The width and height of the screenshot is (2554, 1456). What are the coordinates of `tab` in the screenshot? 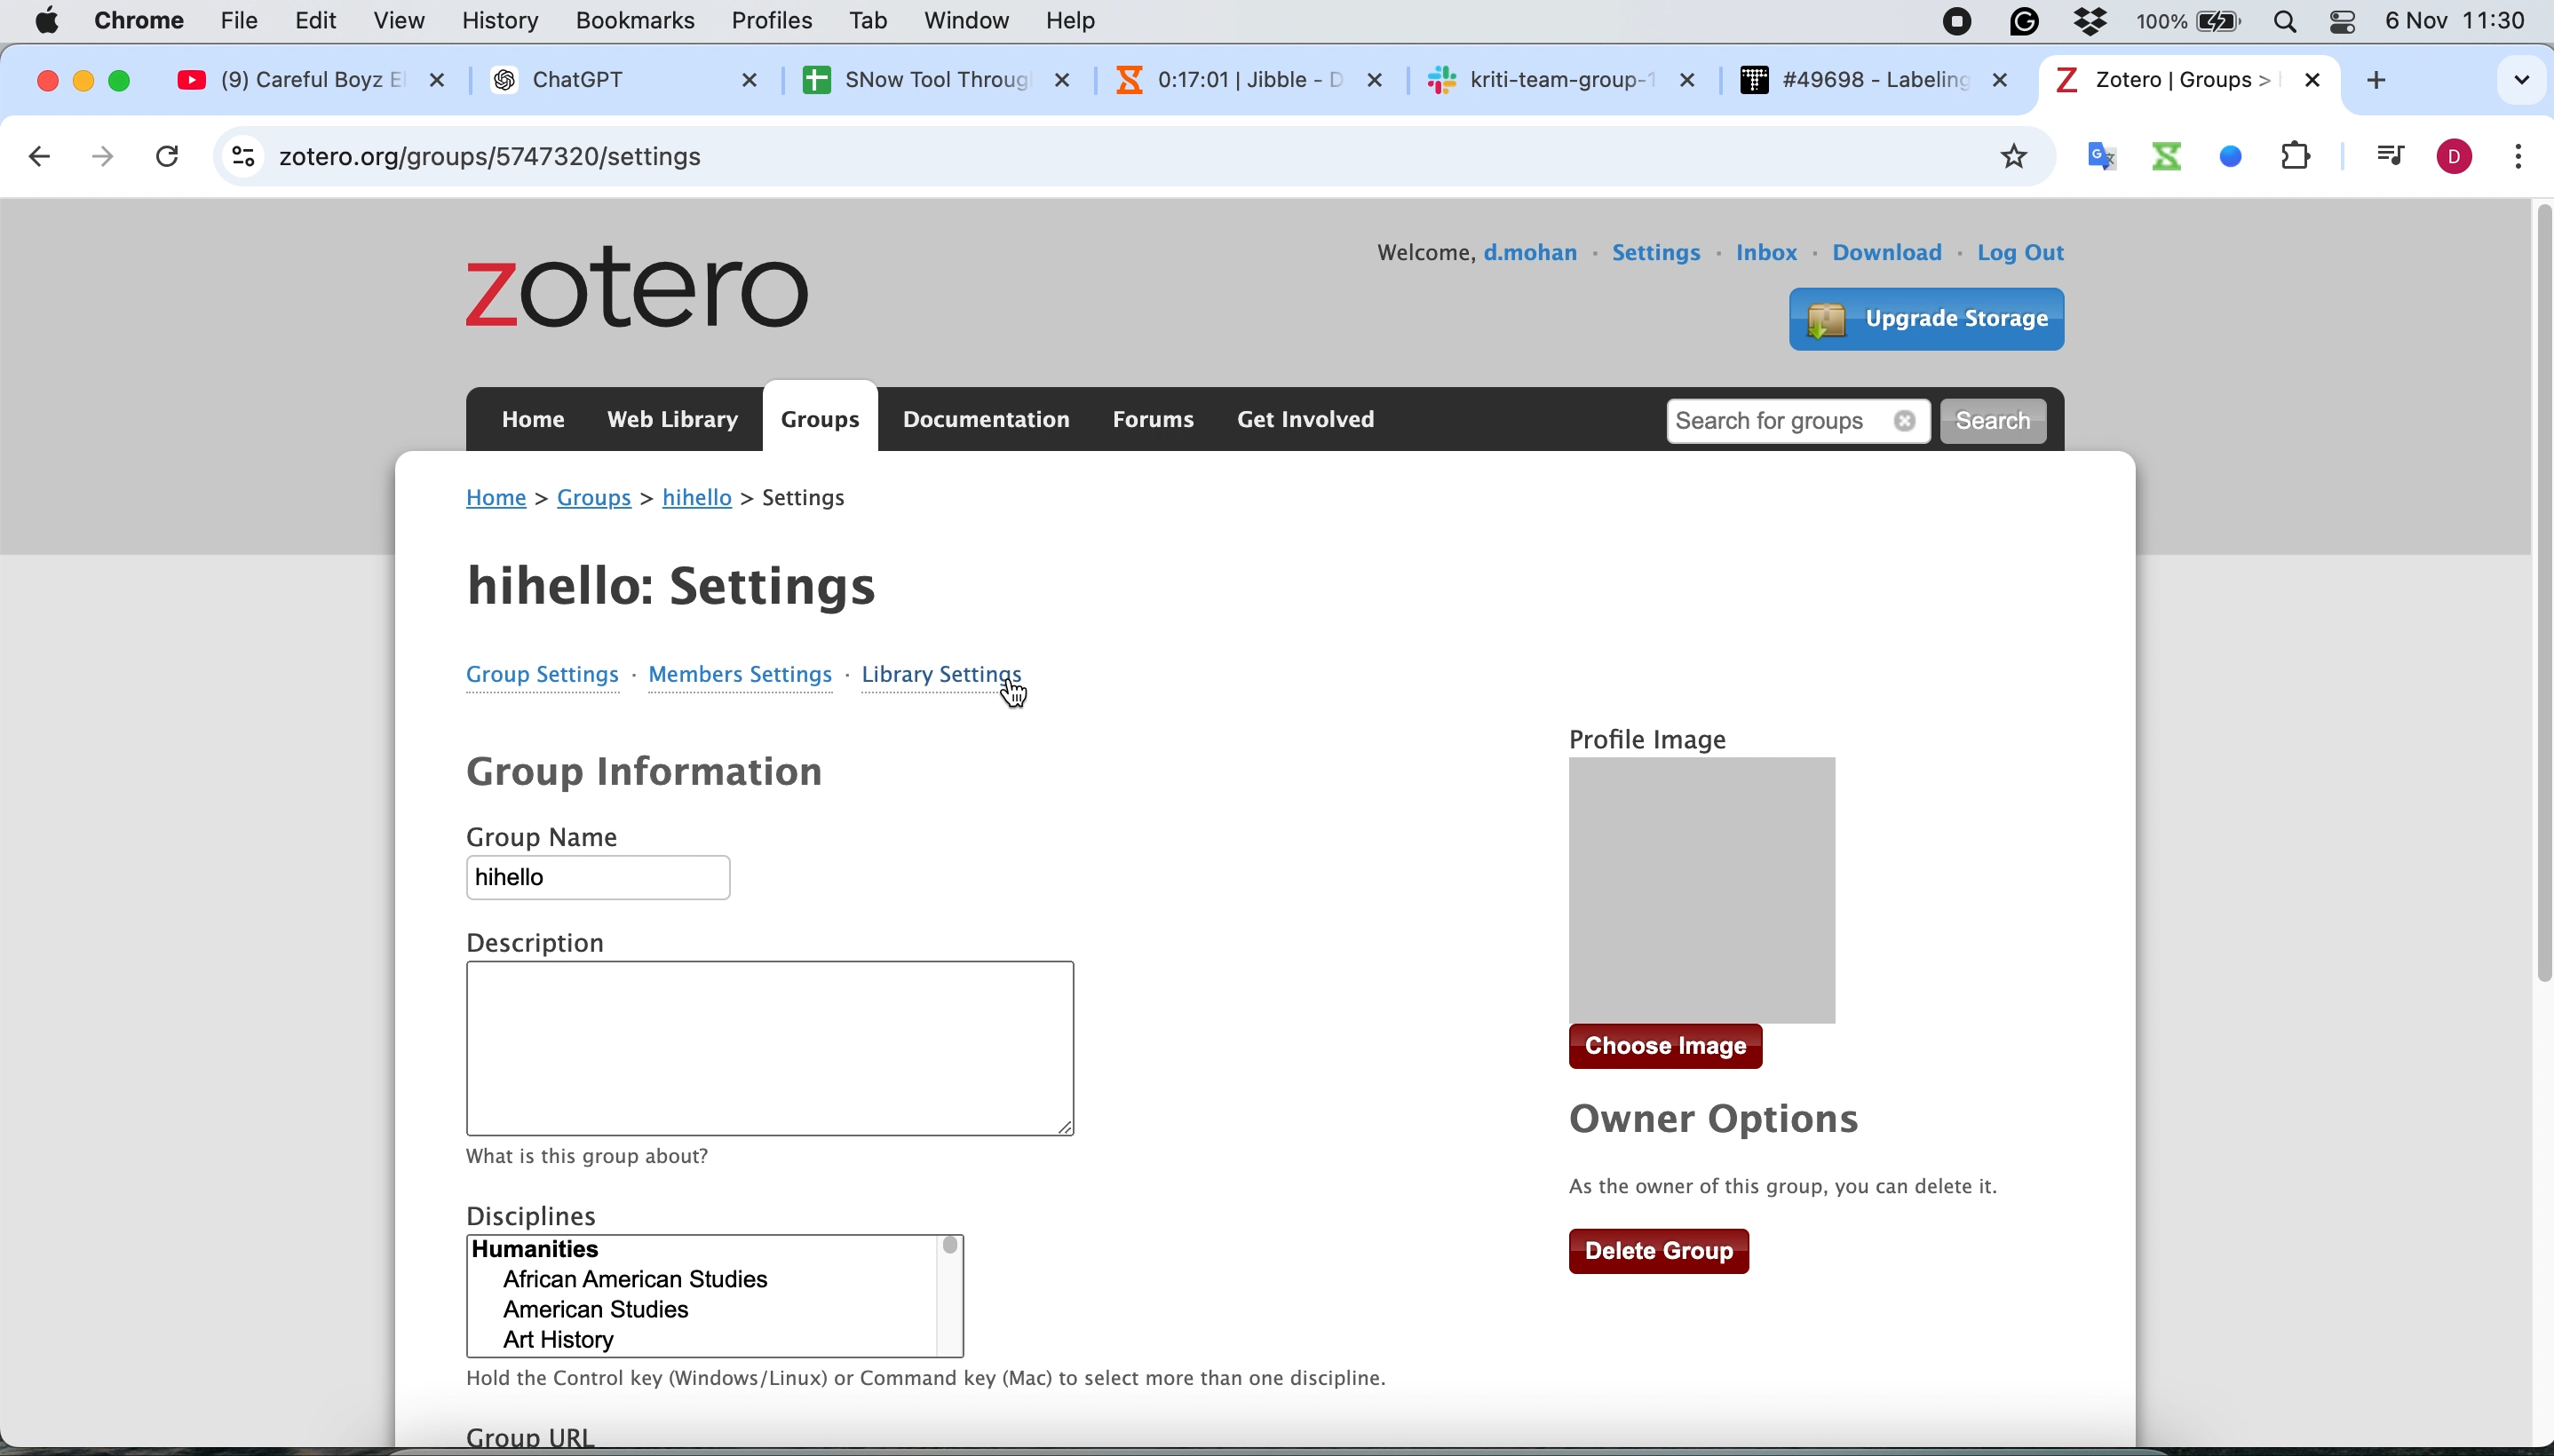 It's located at (872, 21).